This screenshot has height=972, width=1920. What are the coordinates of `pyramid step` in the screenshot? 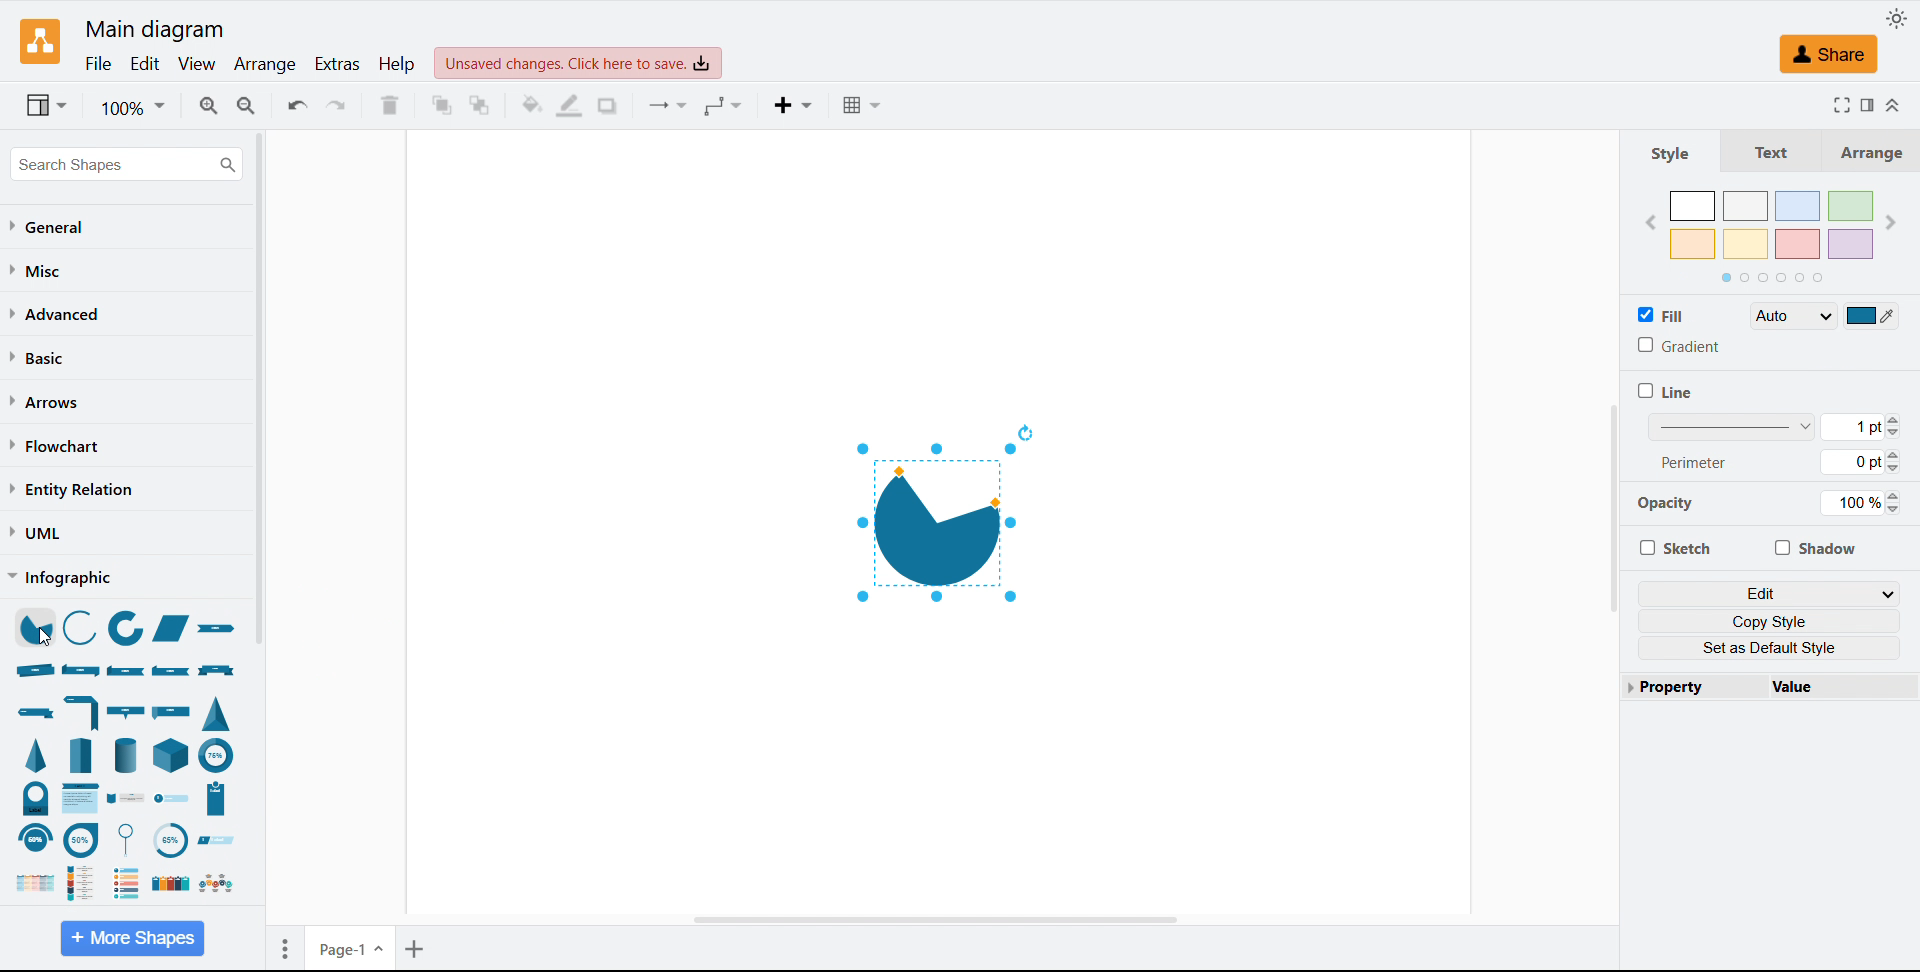 It's located at (82, 754).